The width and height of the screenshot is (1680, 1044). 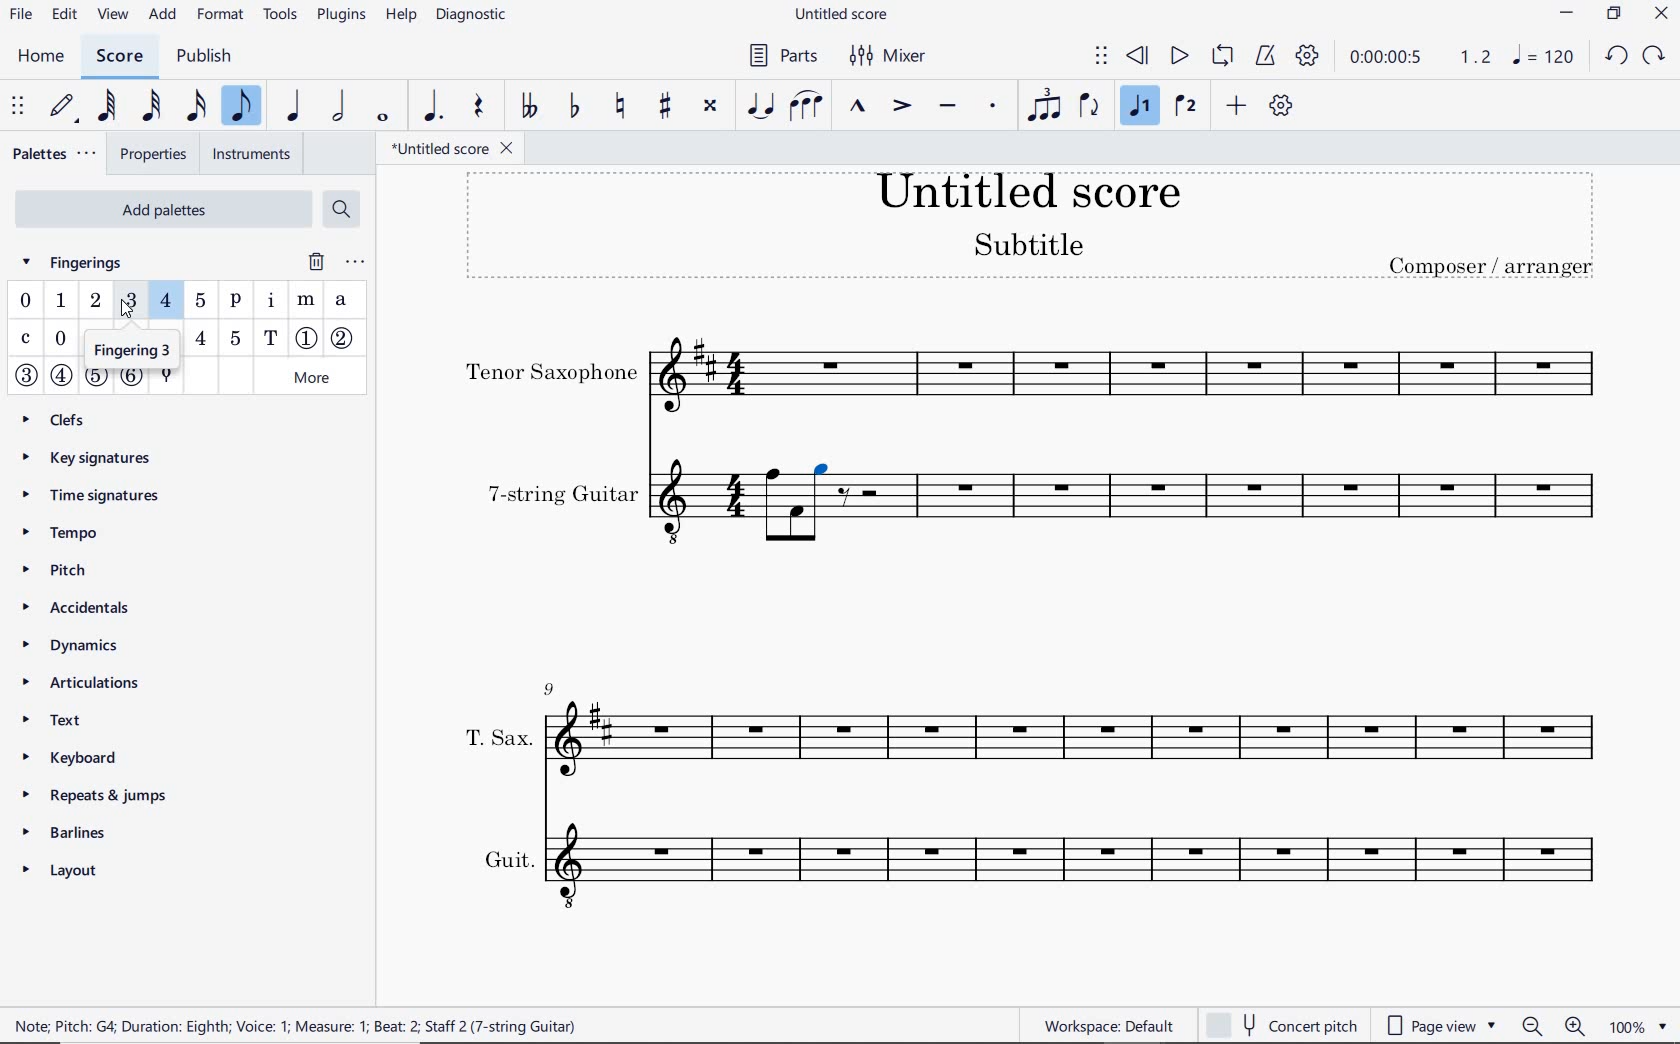 I want to click on NOTE, so click(x=1544, y=56).